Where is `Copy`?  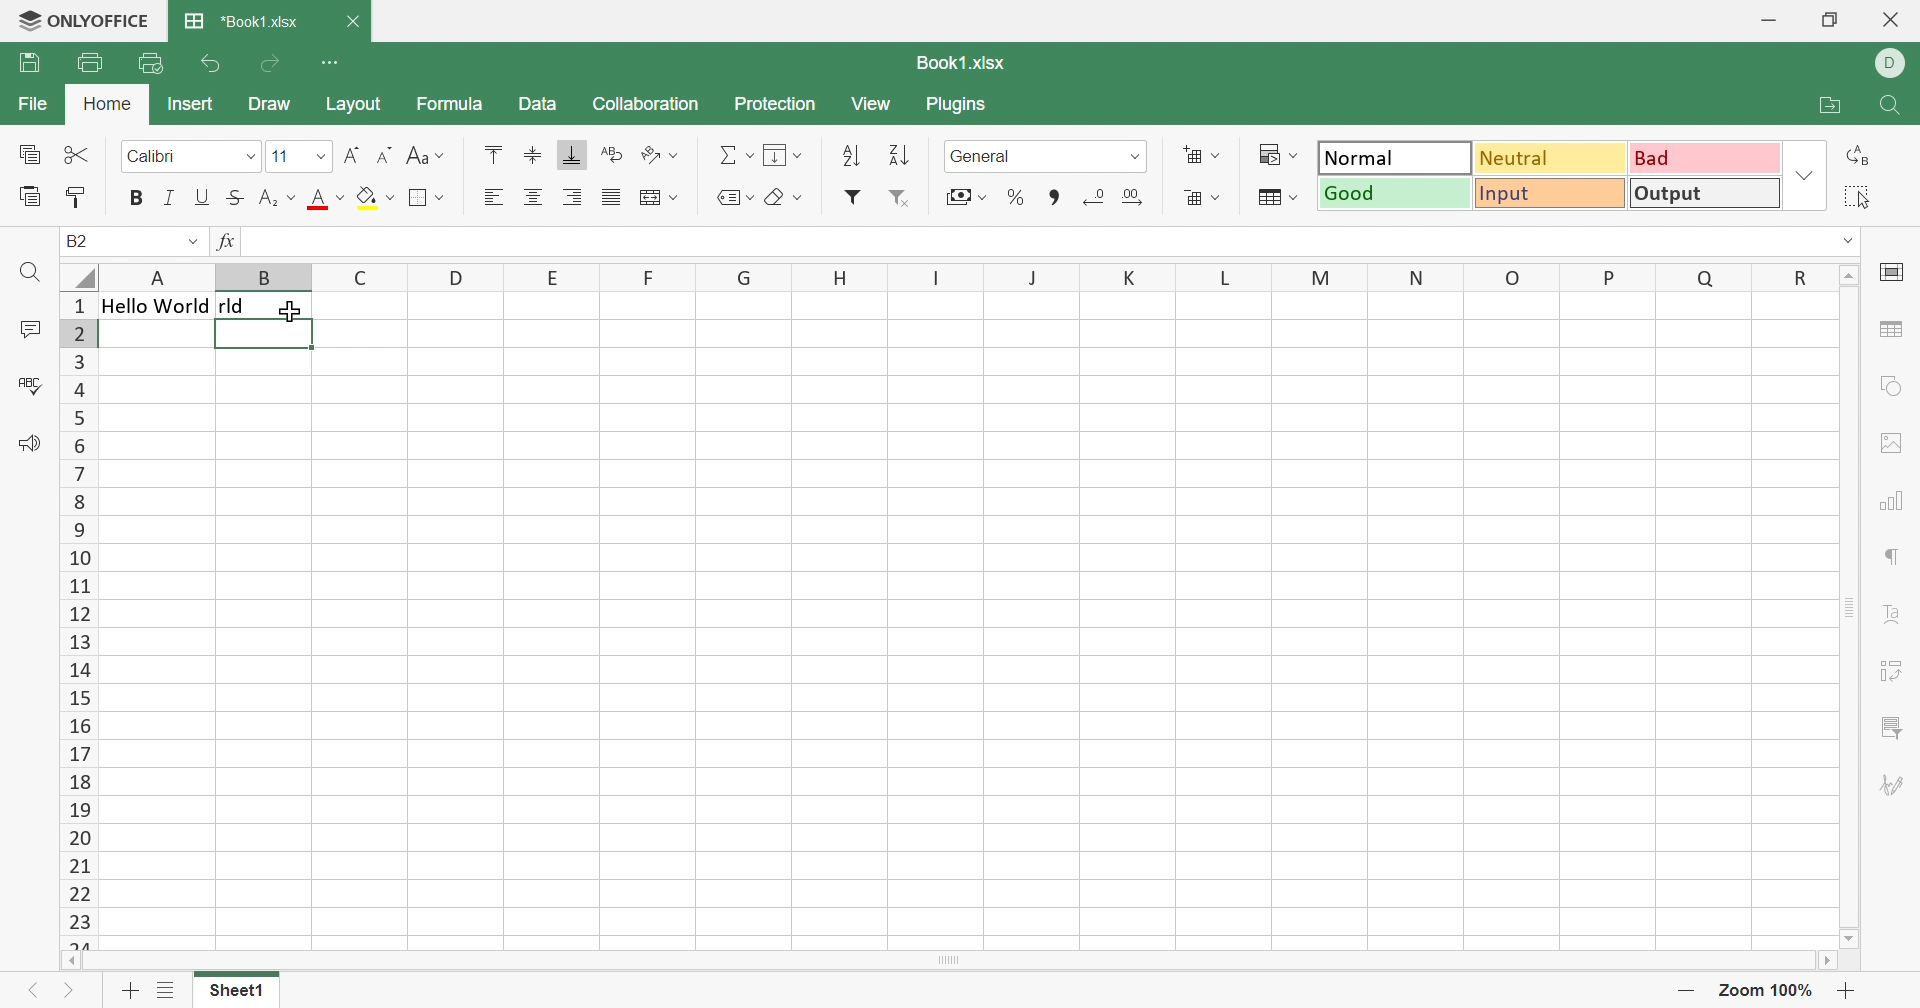
Copy is located at coordinates (33, 153).